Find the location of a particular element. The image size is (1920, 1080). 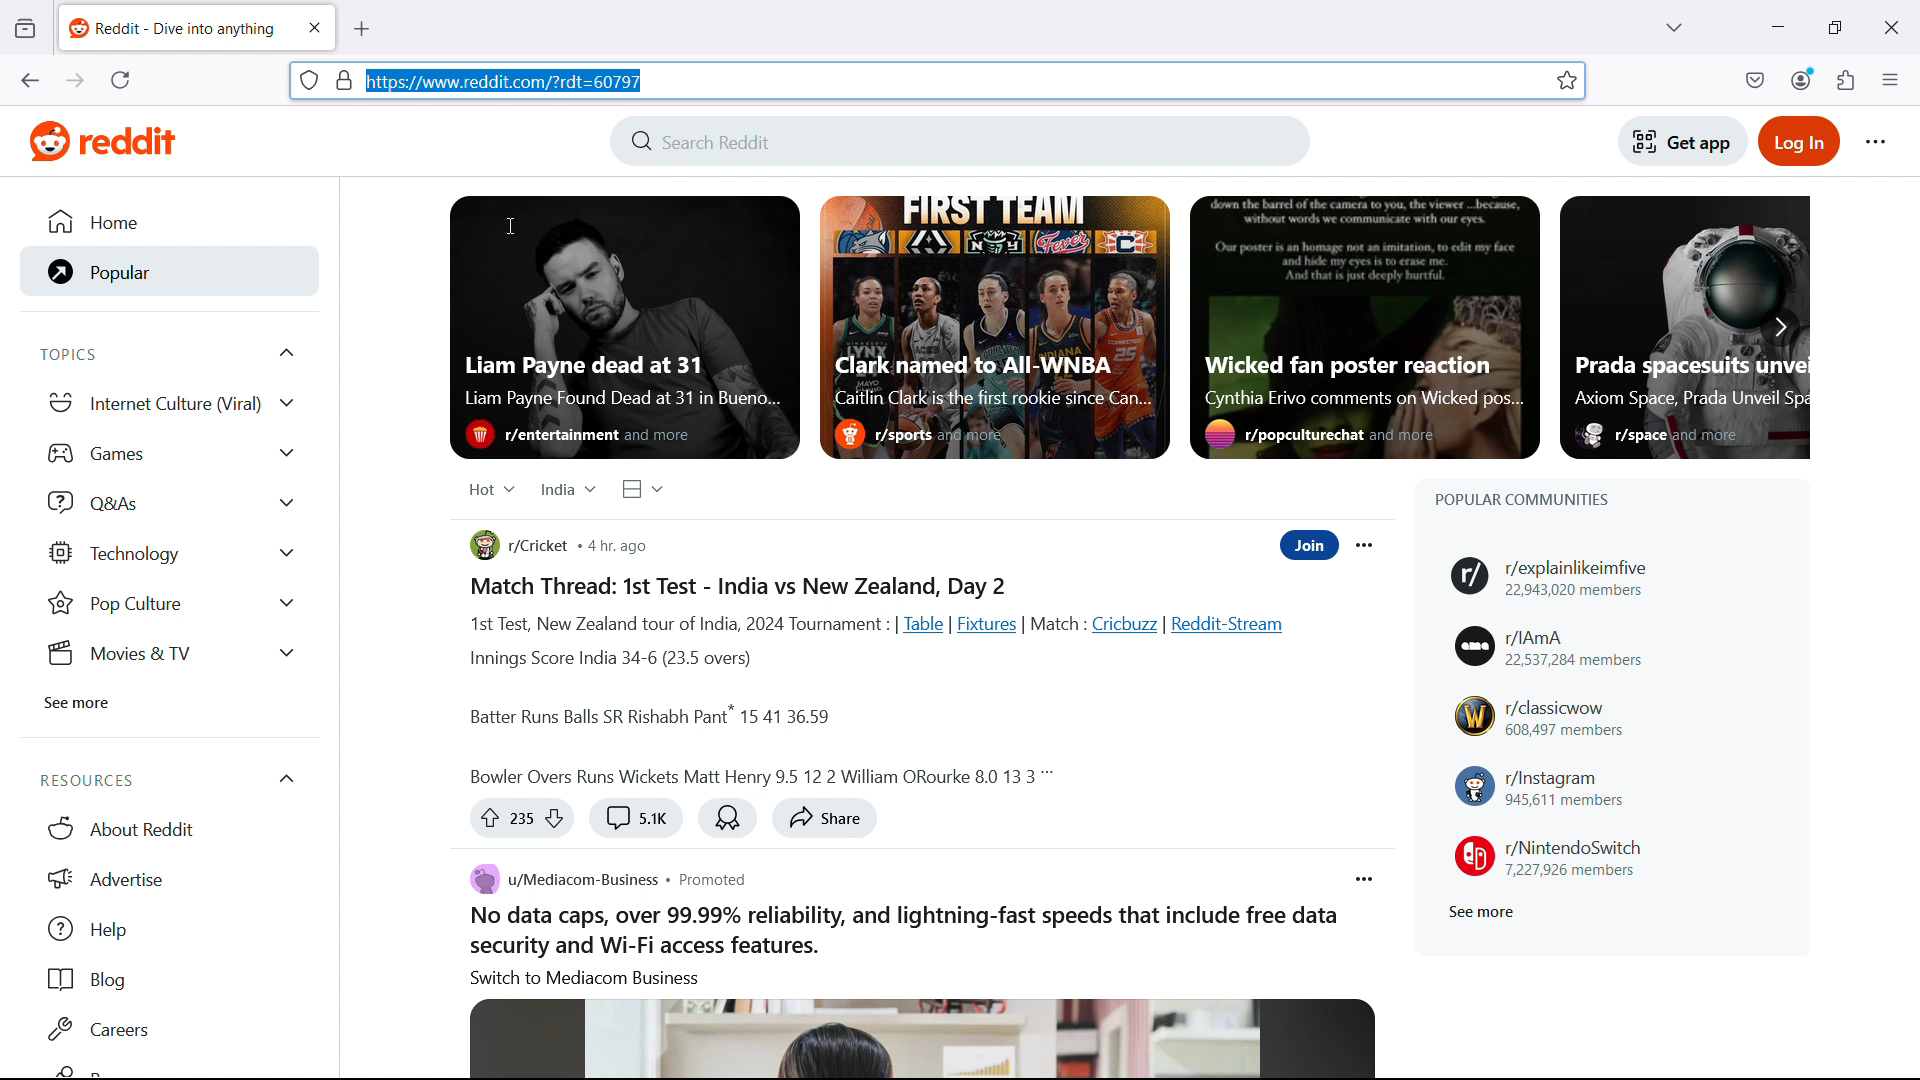

Popular is located at coordinates (162, 272).